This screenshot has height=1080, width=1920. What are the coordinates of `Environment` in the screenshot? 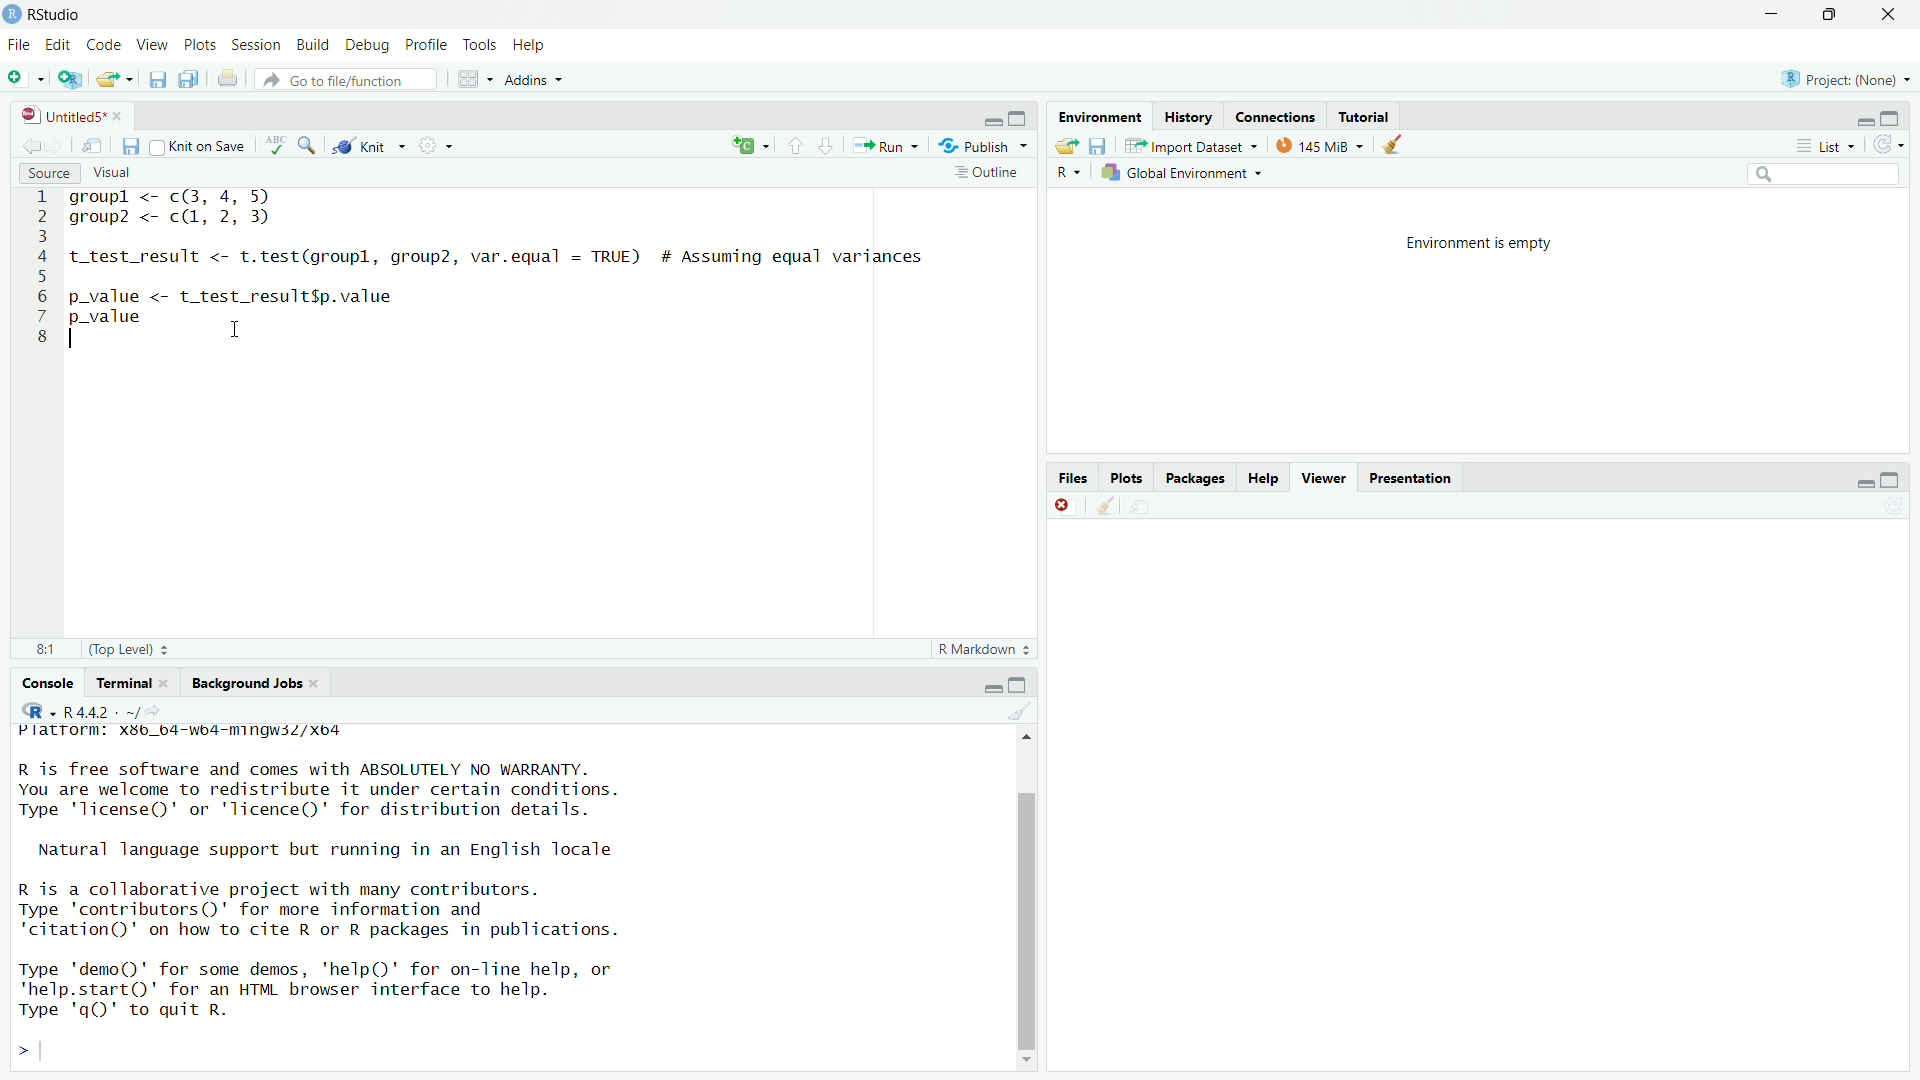 It's located at (1096, 115).